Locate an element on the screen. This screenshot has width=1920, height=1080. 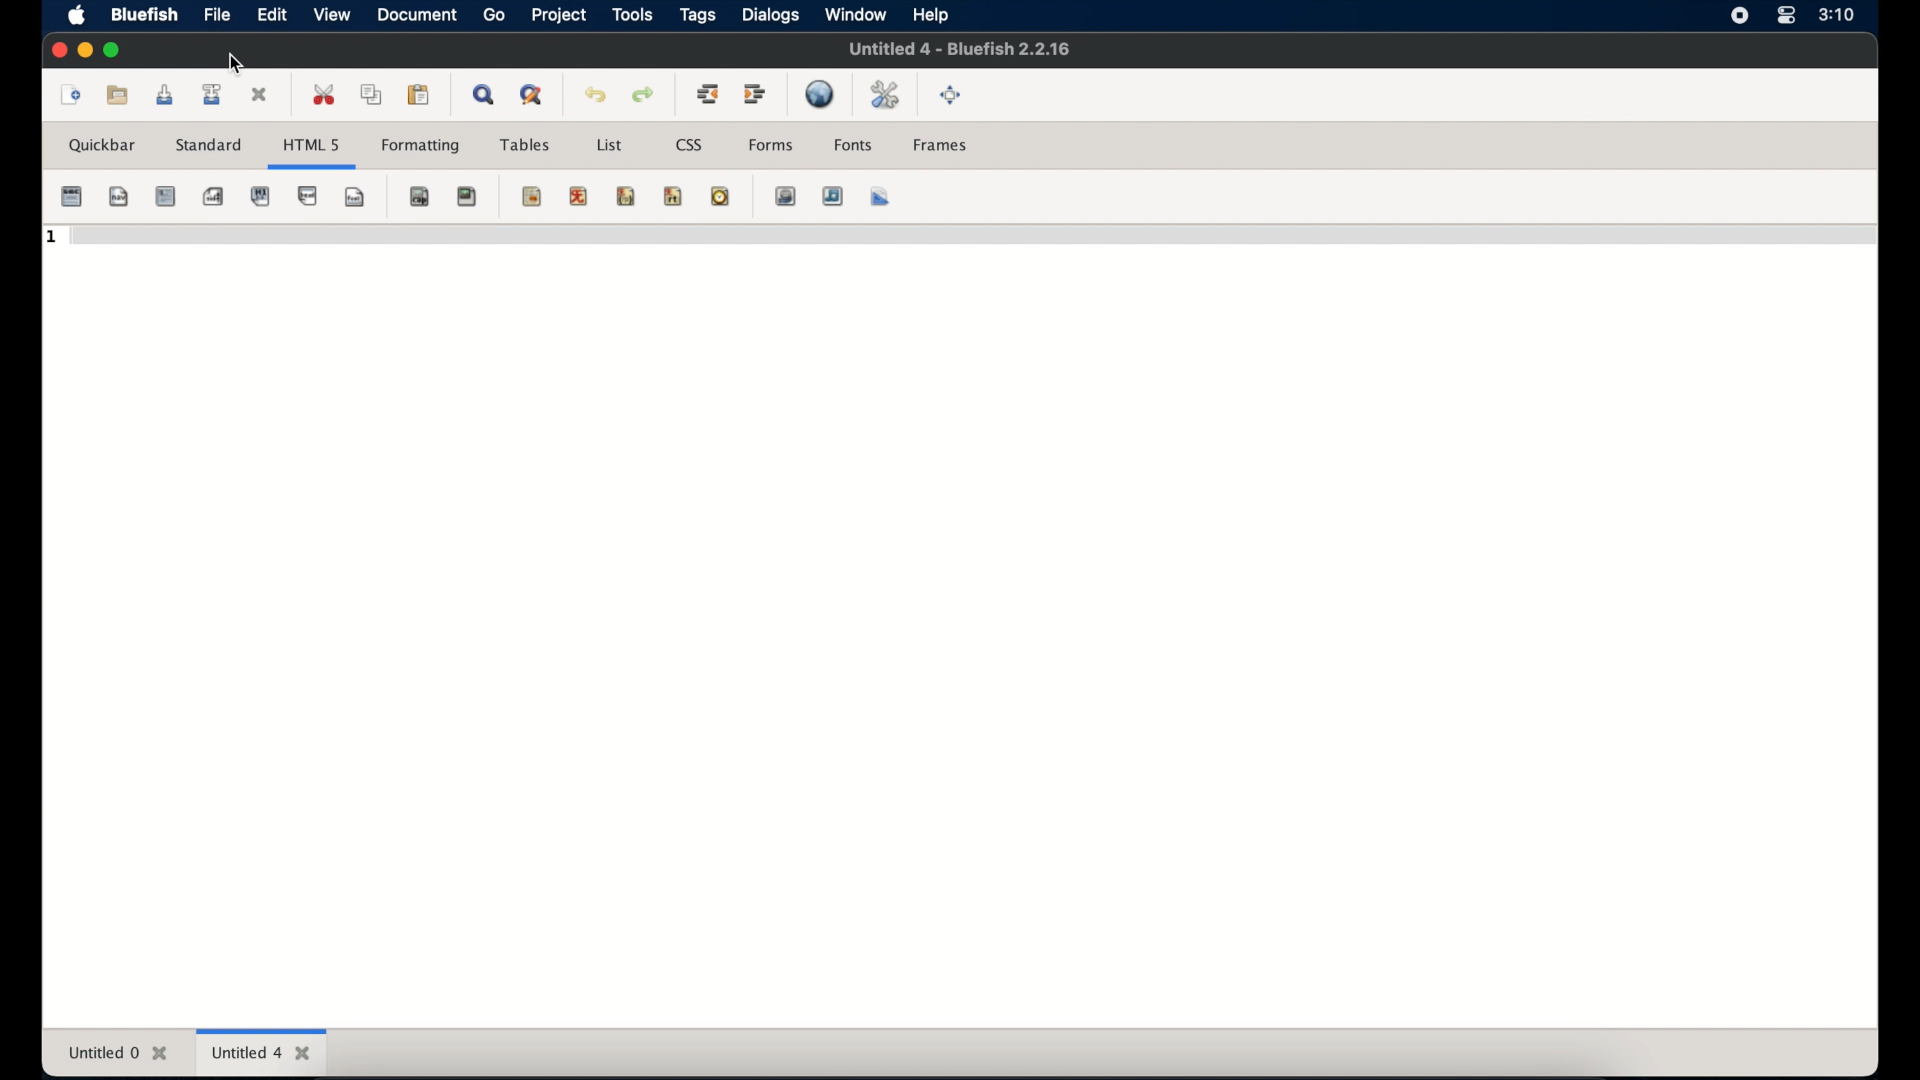
strong is located at coordinates (165, 196).